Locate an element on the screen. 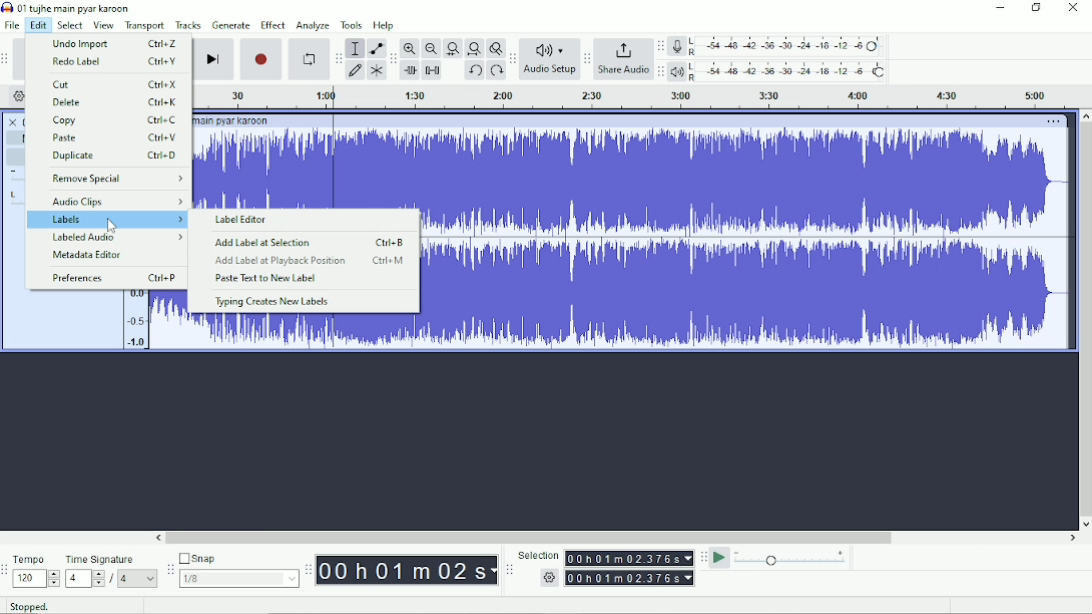  Audacity audio setup tollbar is located at coordinates (511, 59).